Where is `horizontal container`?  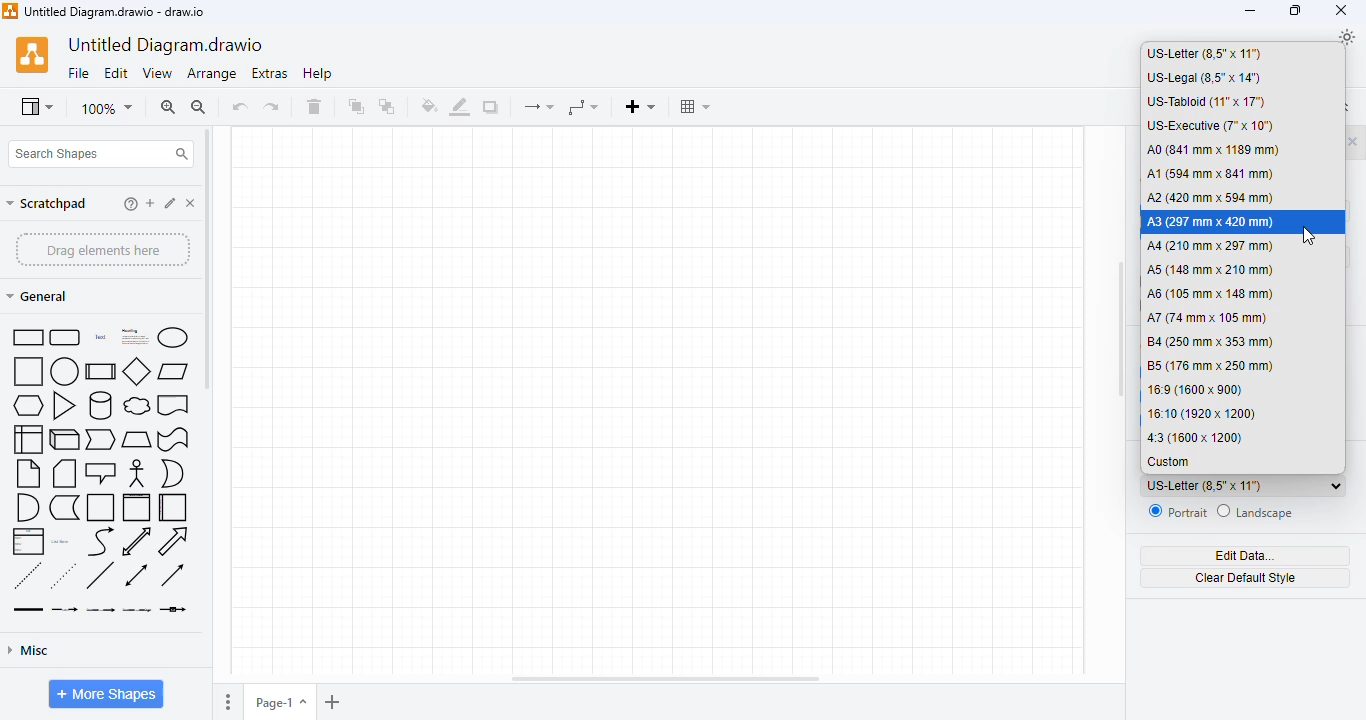
horizontal container is located at coordinates (172, 508).